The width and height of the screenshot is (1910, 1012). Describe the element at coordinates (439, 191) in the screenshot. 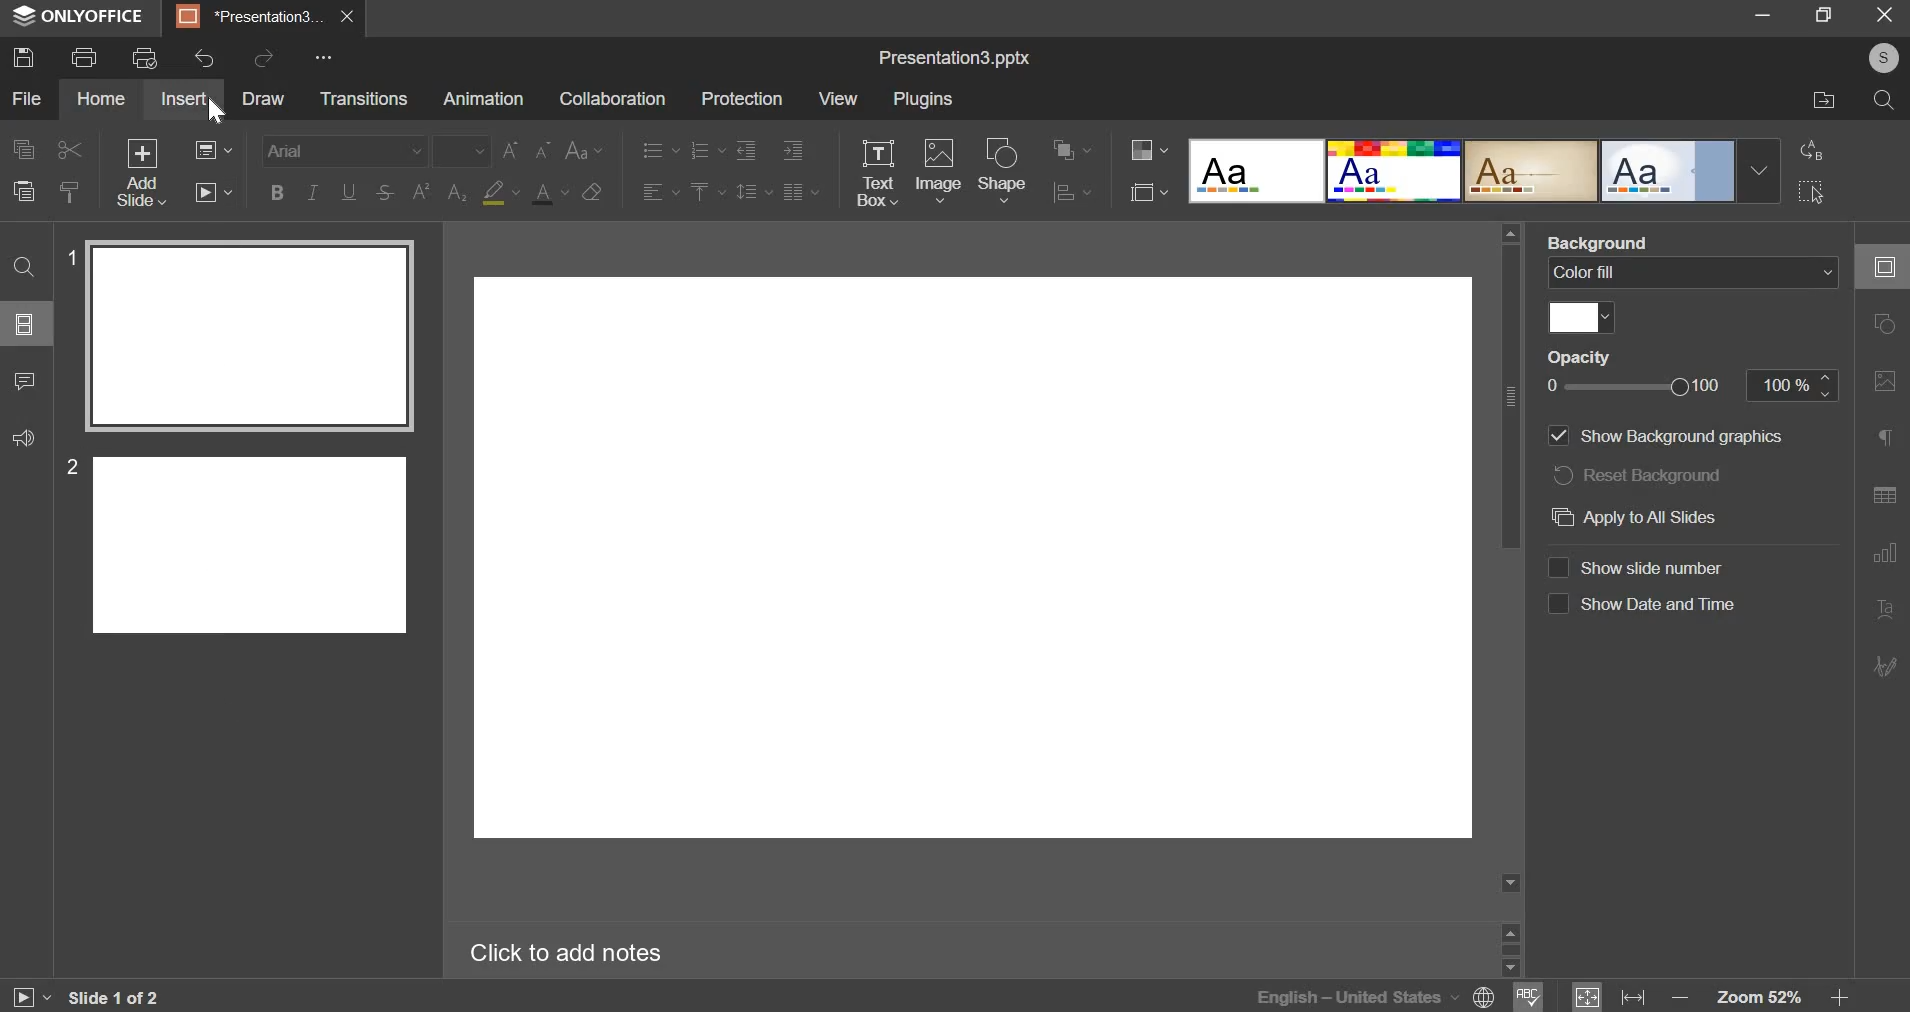

I see `supscript and superscript` at that location.